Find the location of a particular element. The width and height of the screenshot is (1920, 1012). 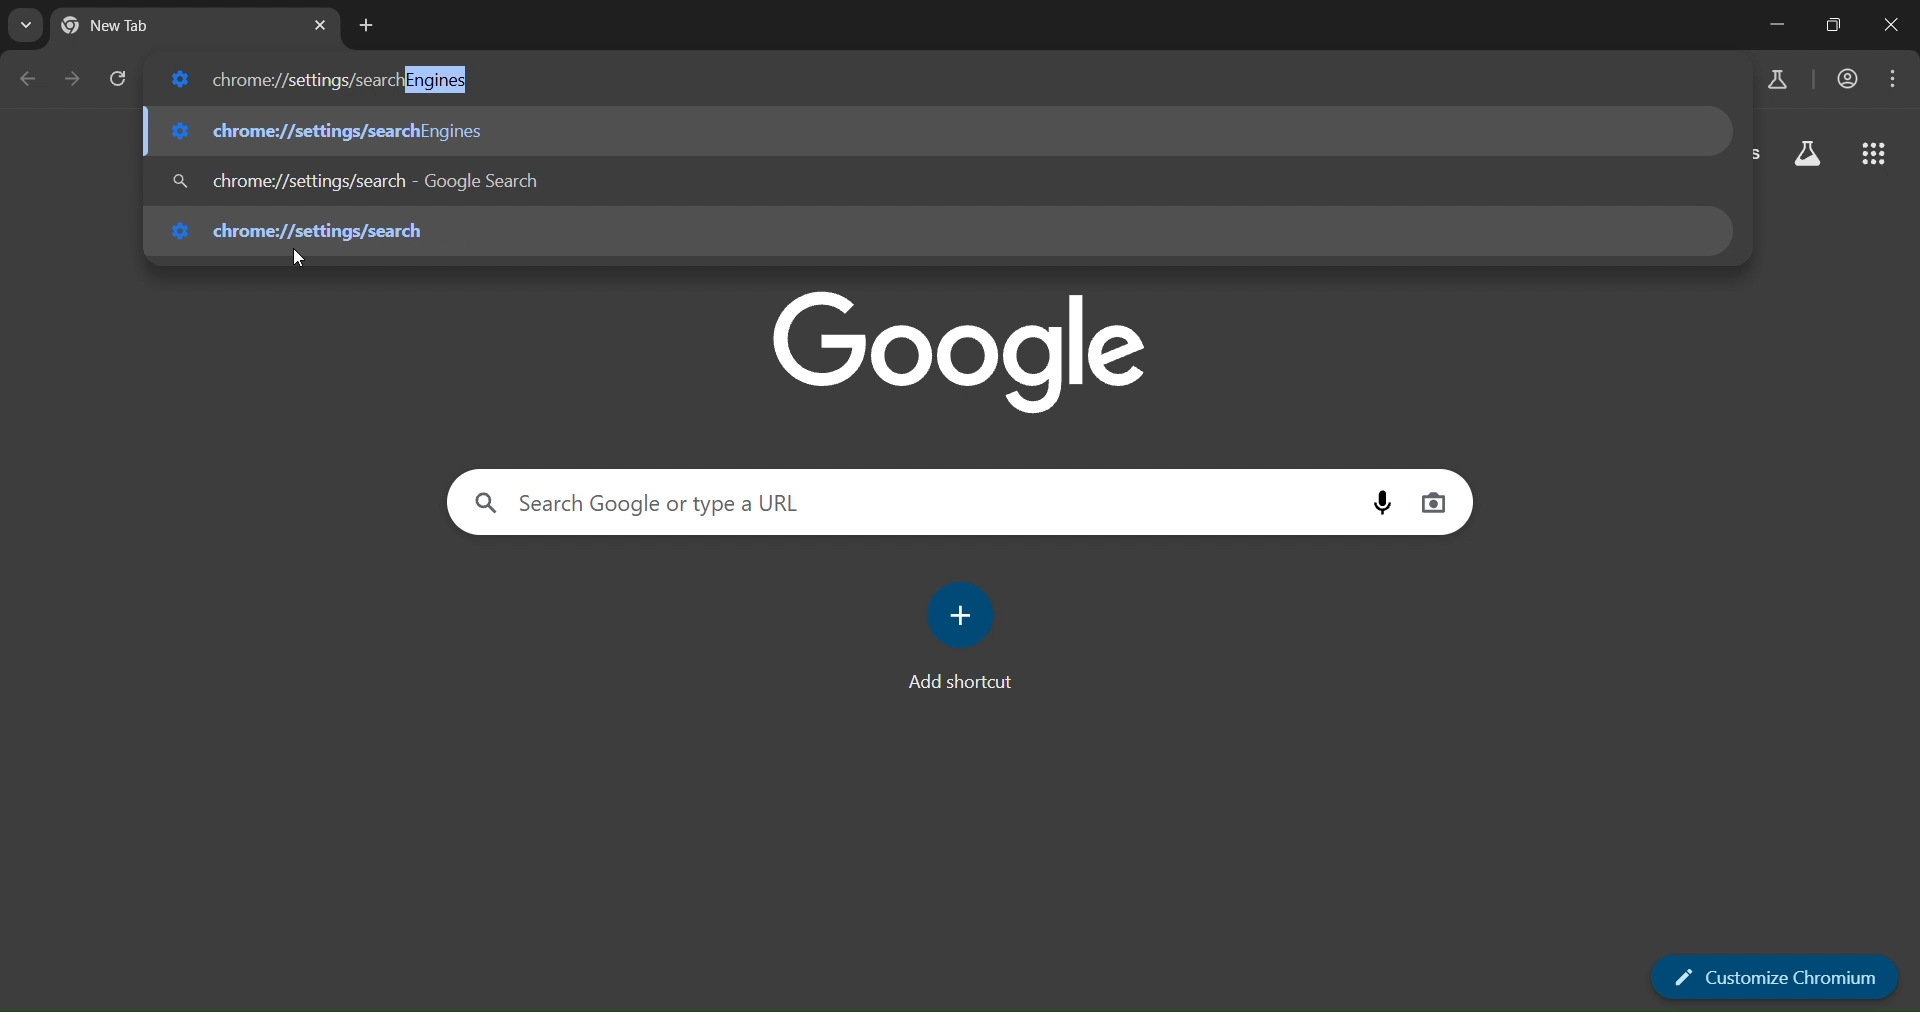

add shortcut is located at coordinates (958, 638).